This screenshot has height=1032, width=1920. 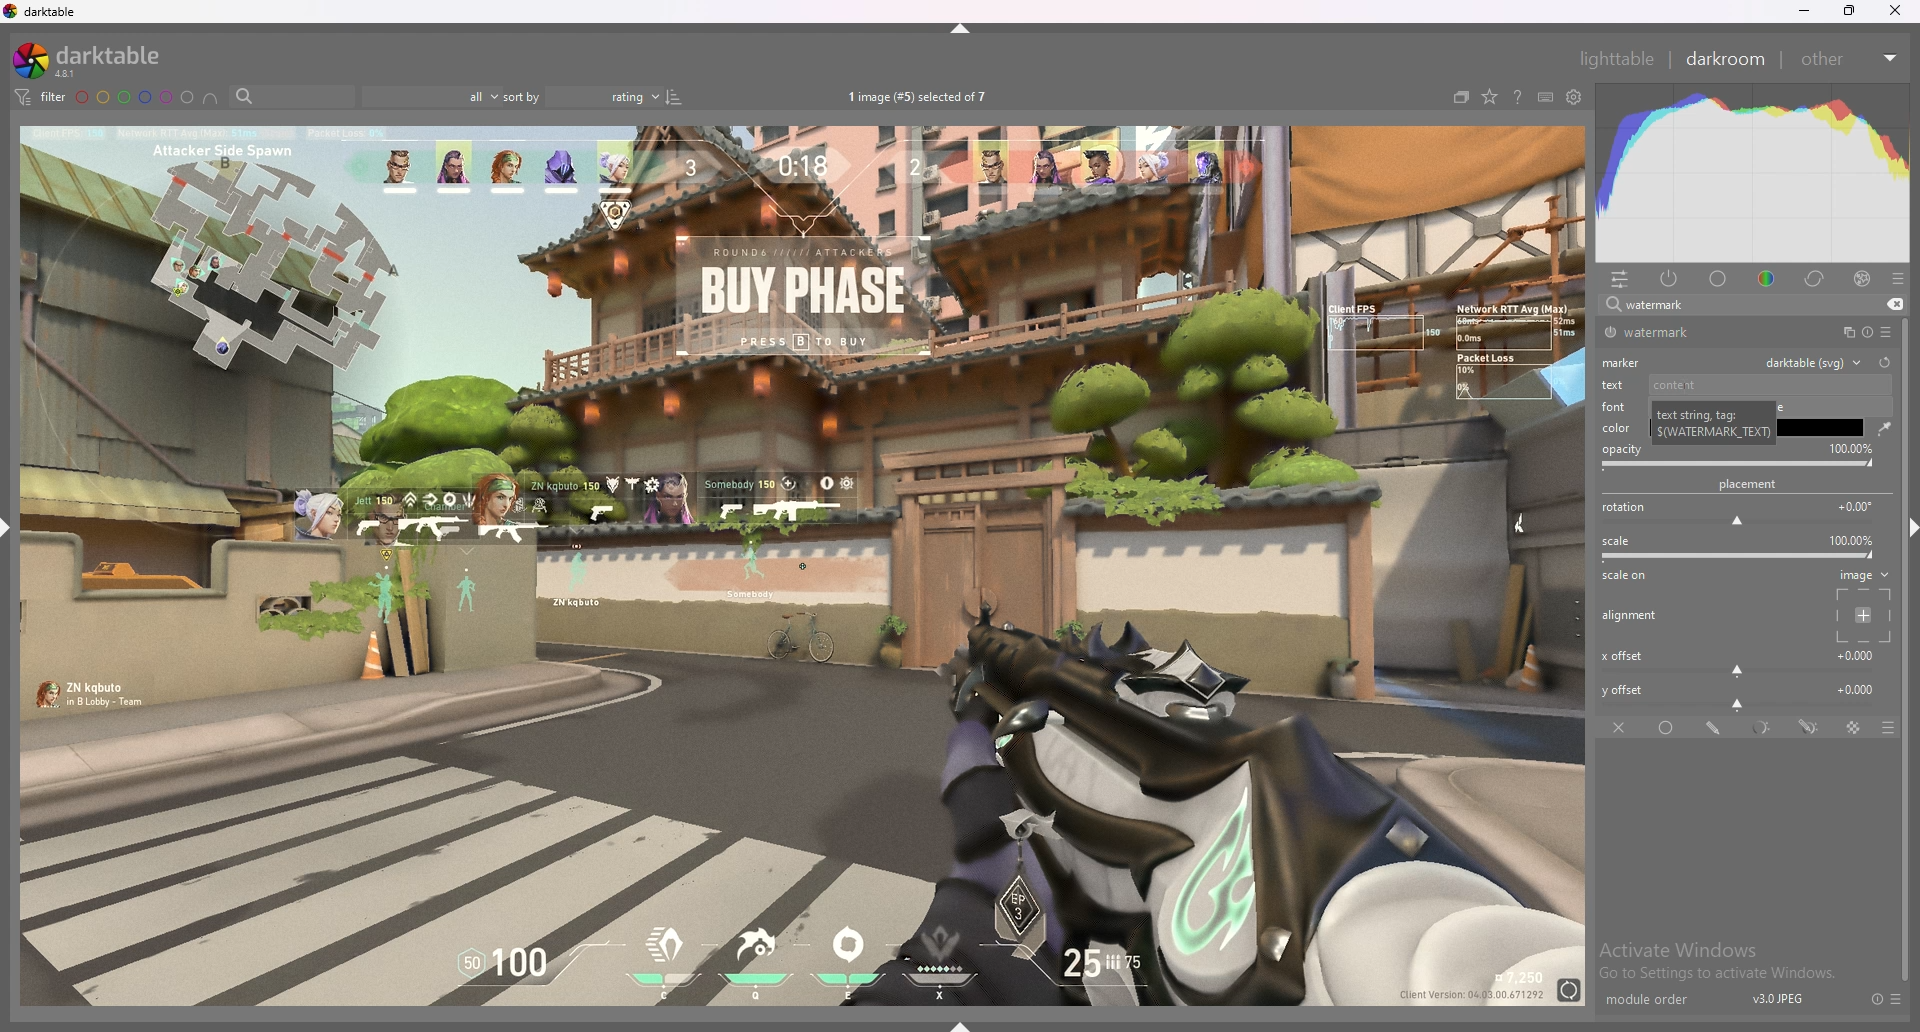 I want to click on scale, so click(x=1742, y=548).